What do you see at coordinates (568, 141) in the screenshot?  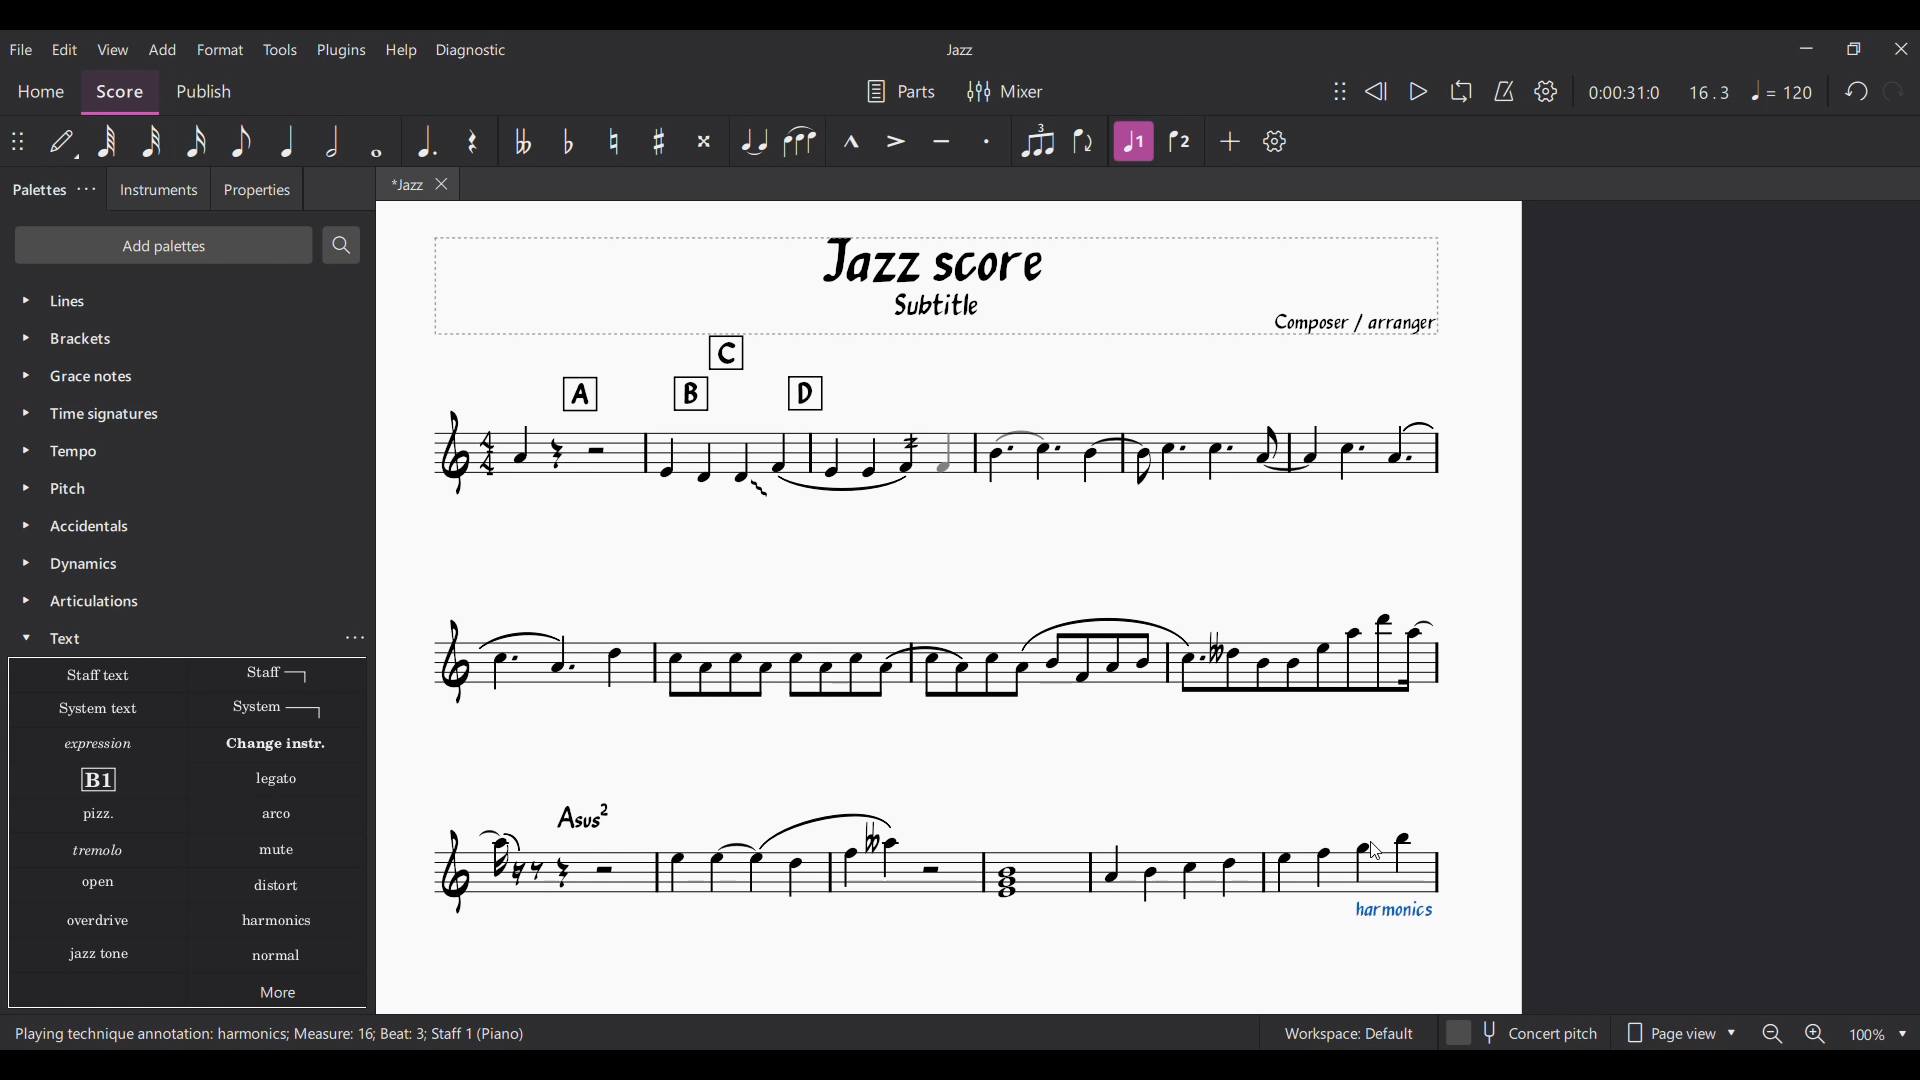 I see `Toggle flat` at bounding box center [568, 141].